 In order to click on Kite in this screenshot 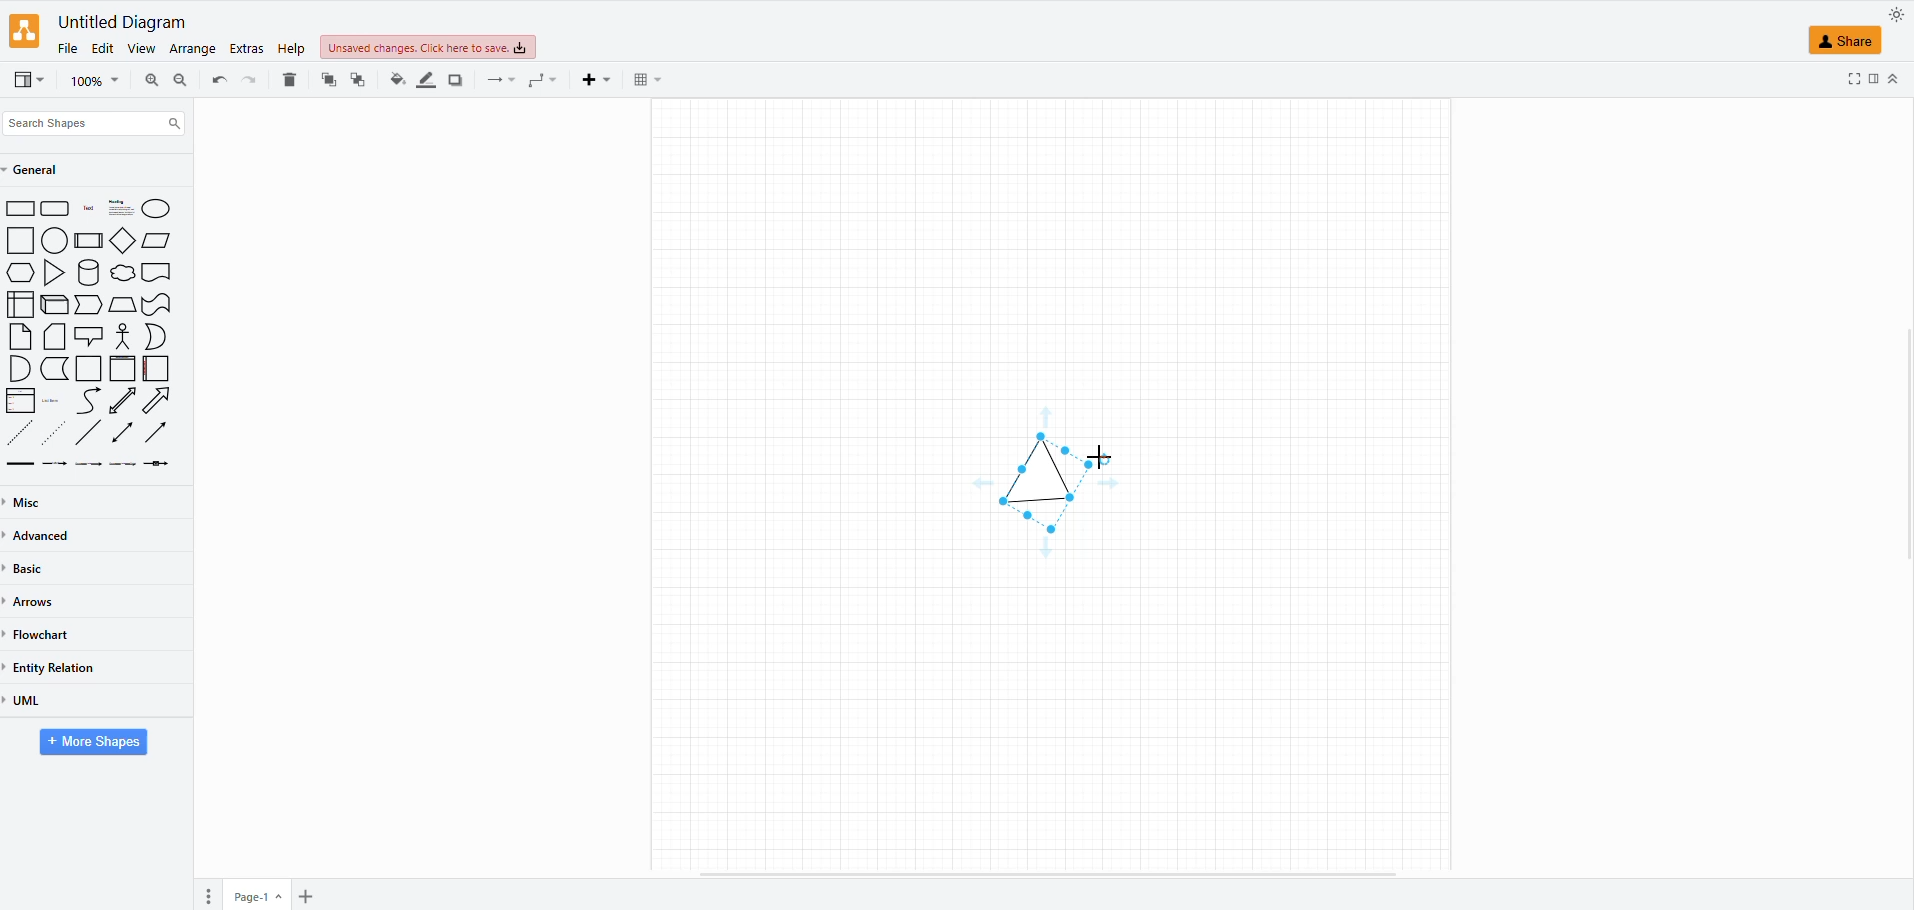, I will do `click(124, 240)`.